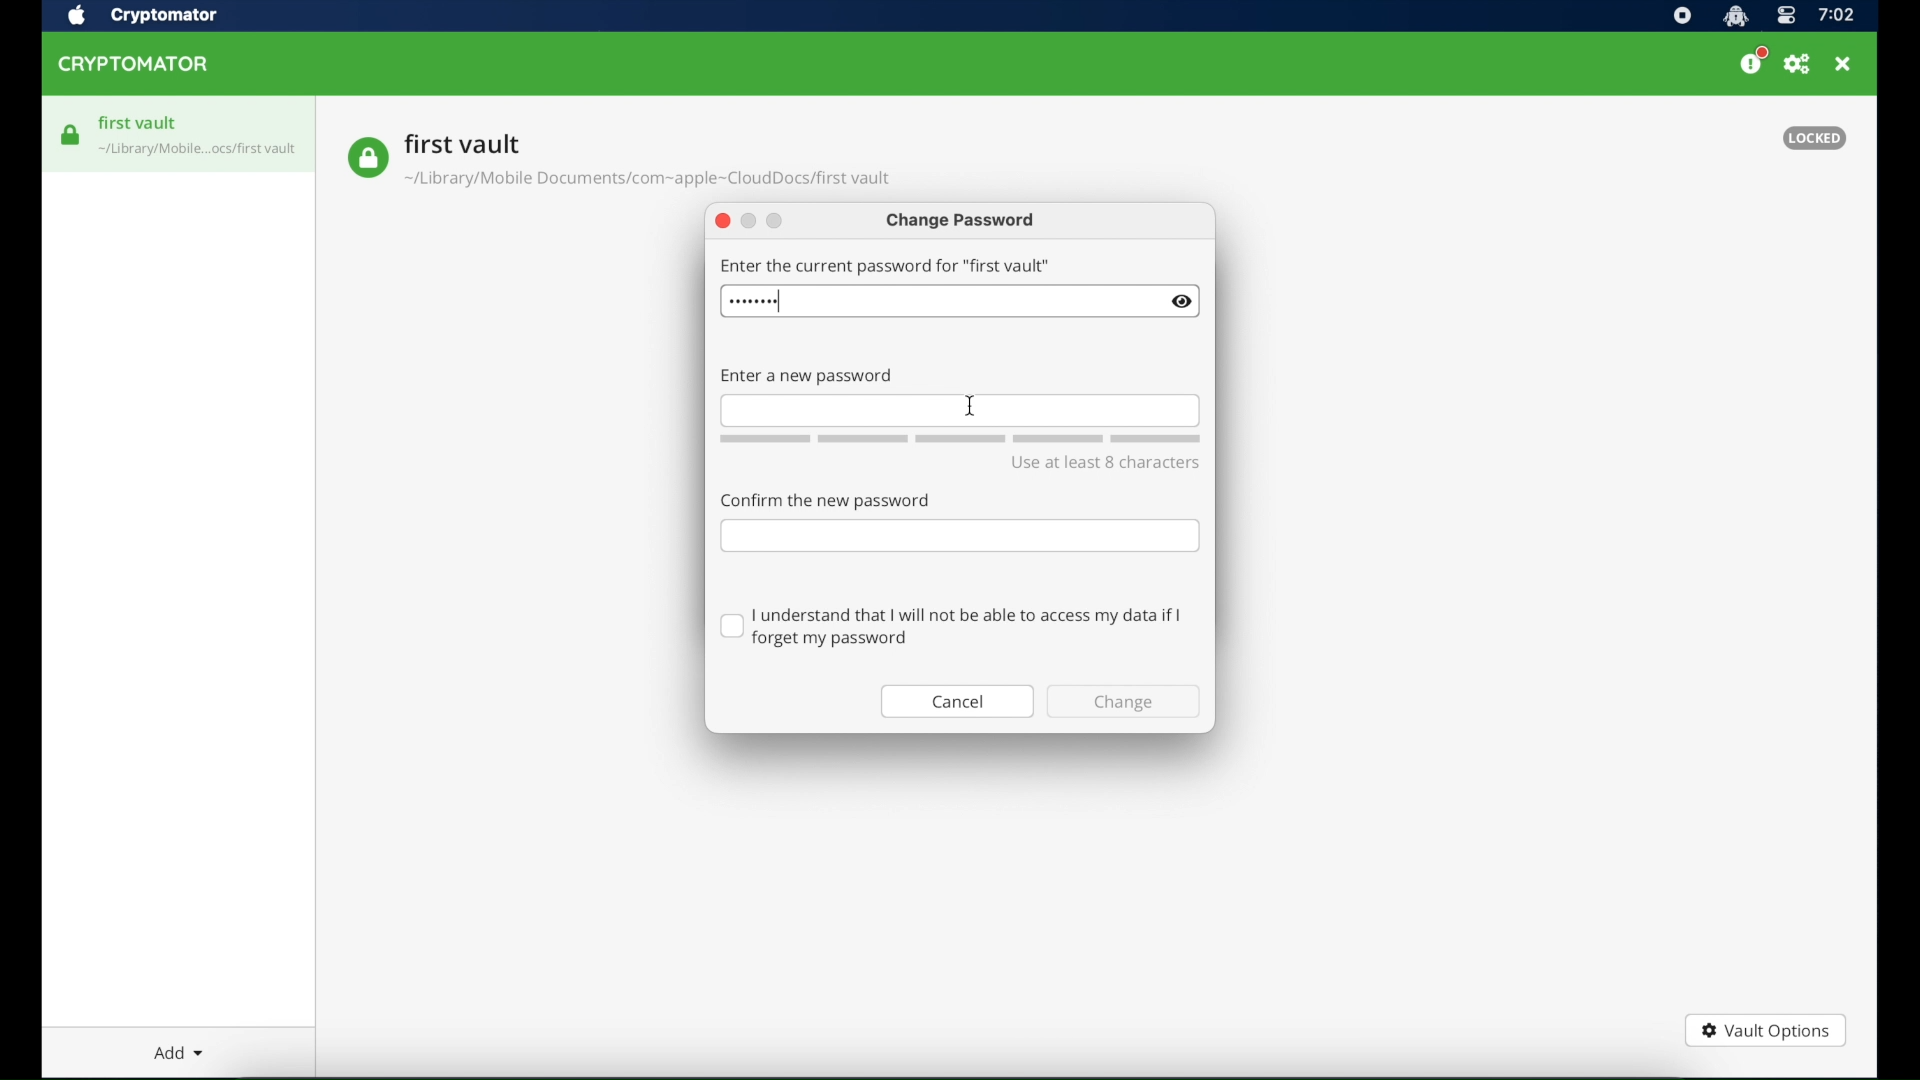 This screenshot has height=1080, width=1920. What do you see at coordinates (722, 222) in the screenshot?
I see `close` at bounding box center [722, 222].